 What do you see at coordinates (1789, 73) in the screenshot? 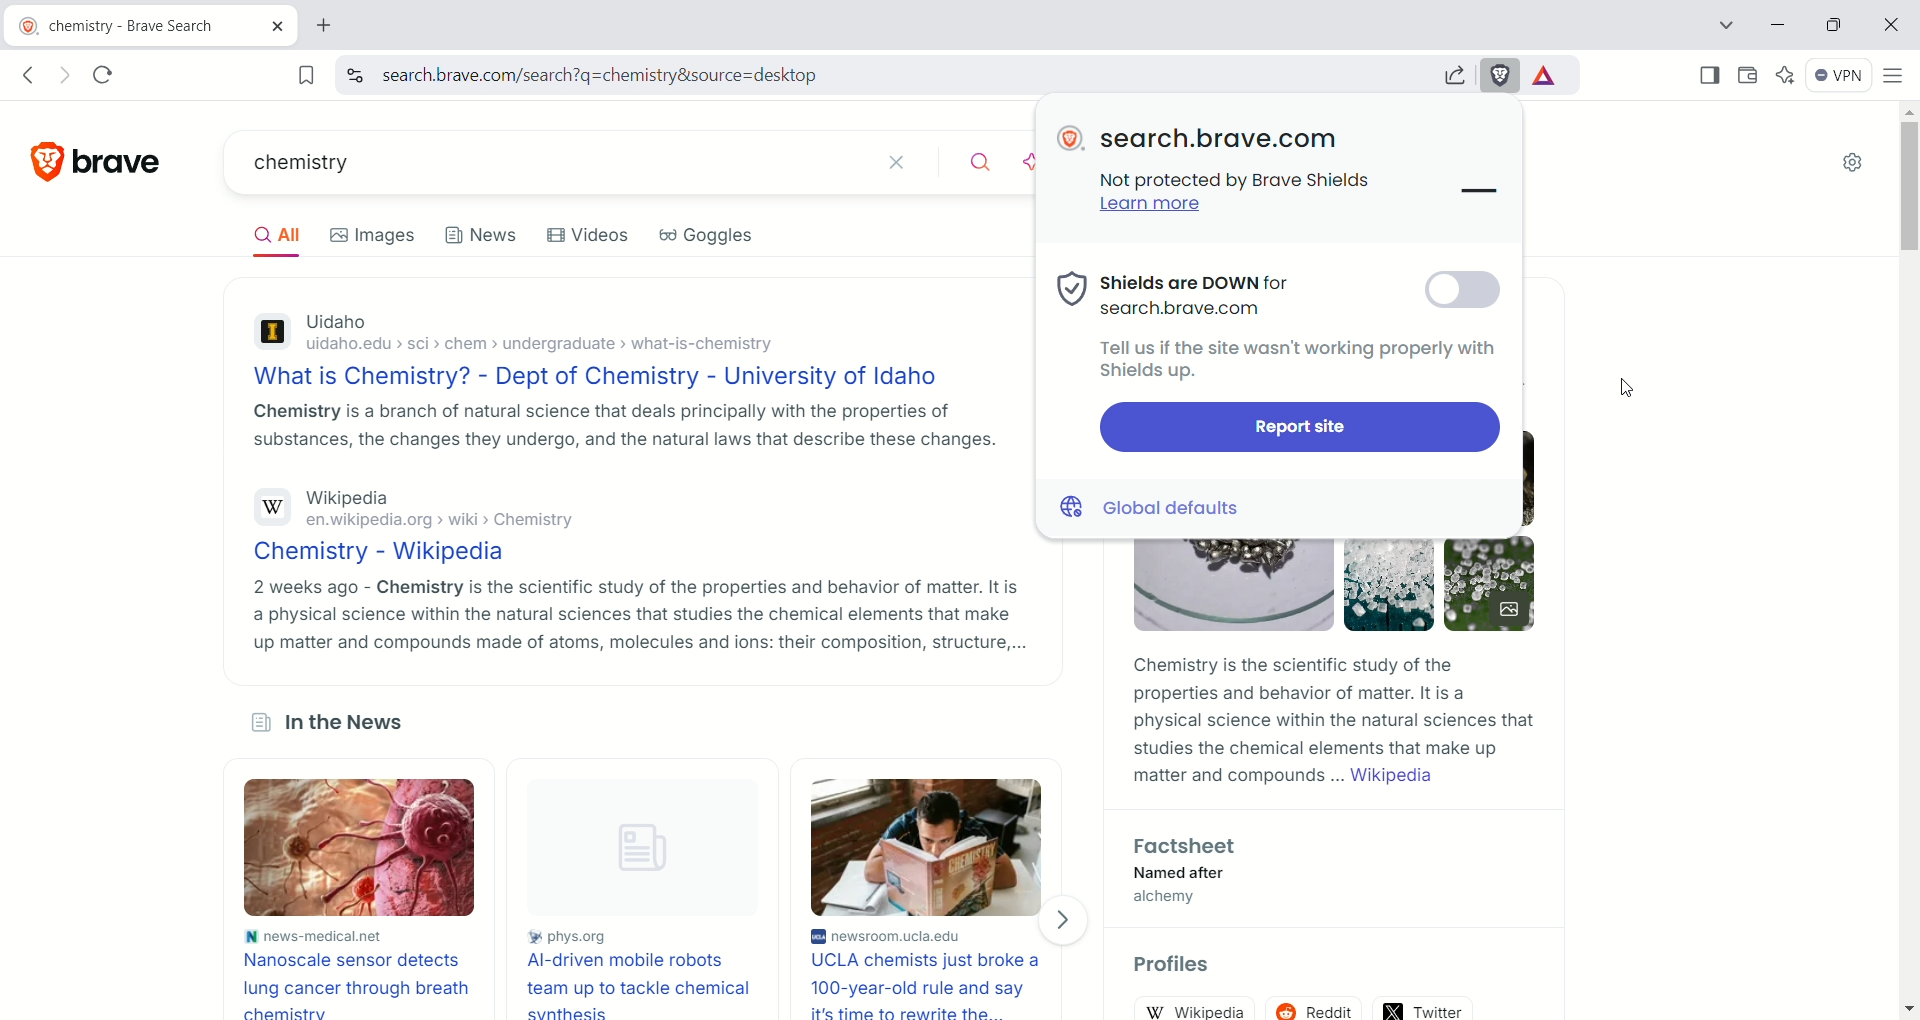
I see `leo AI` at bounding box center [1789, 73].